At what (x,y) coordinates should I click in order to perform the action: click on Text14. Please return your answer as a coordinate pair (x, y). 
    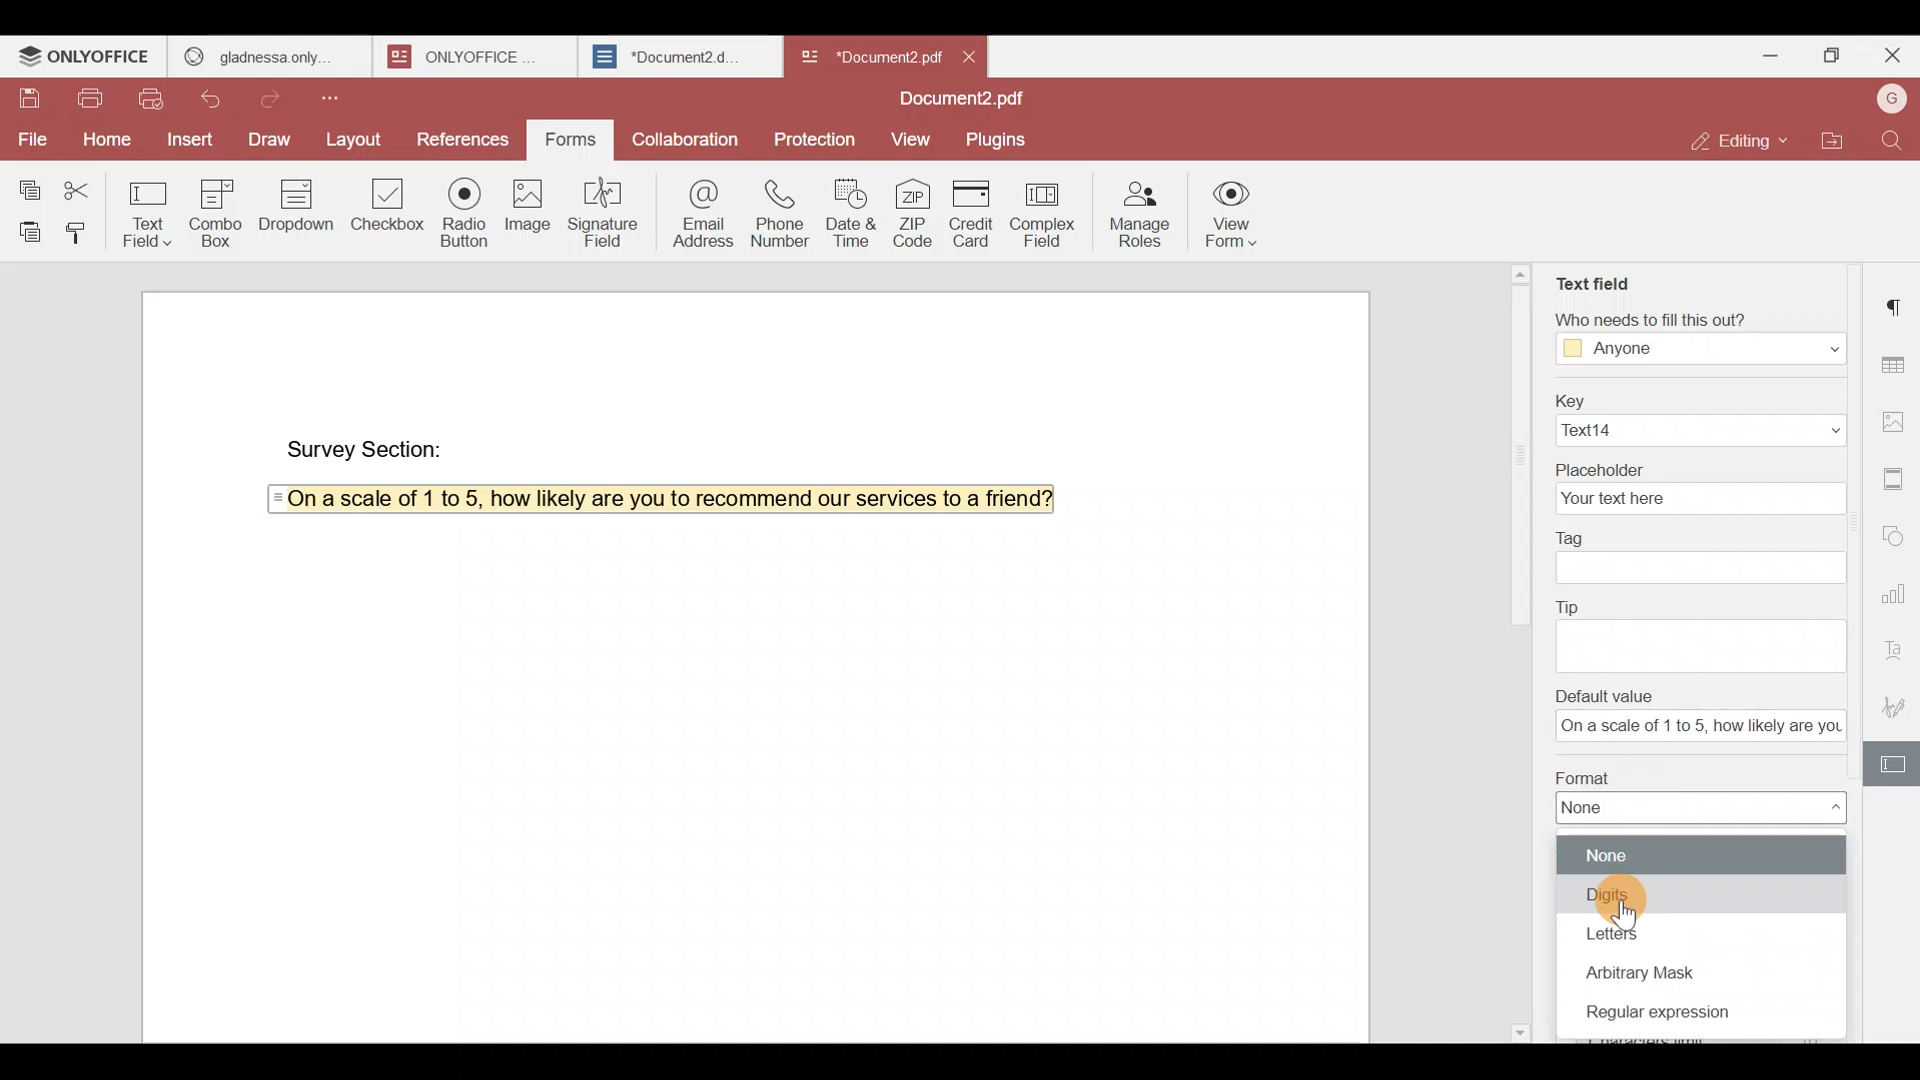
    Looking at the image, I should click on (1697, 430).